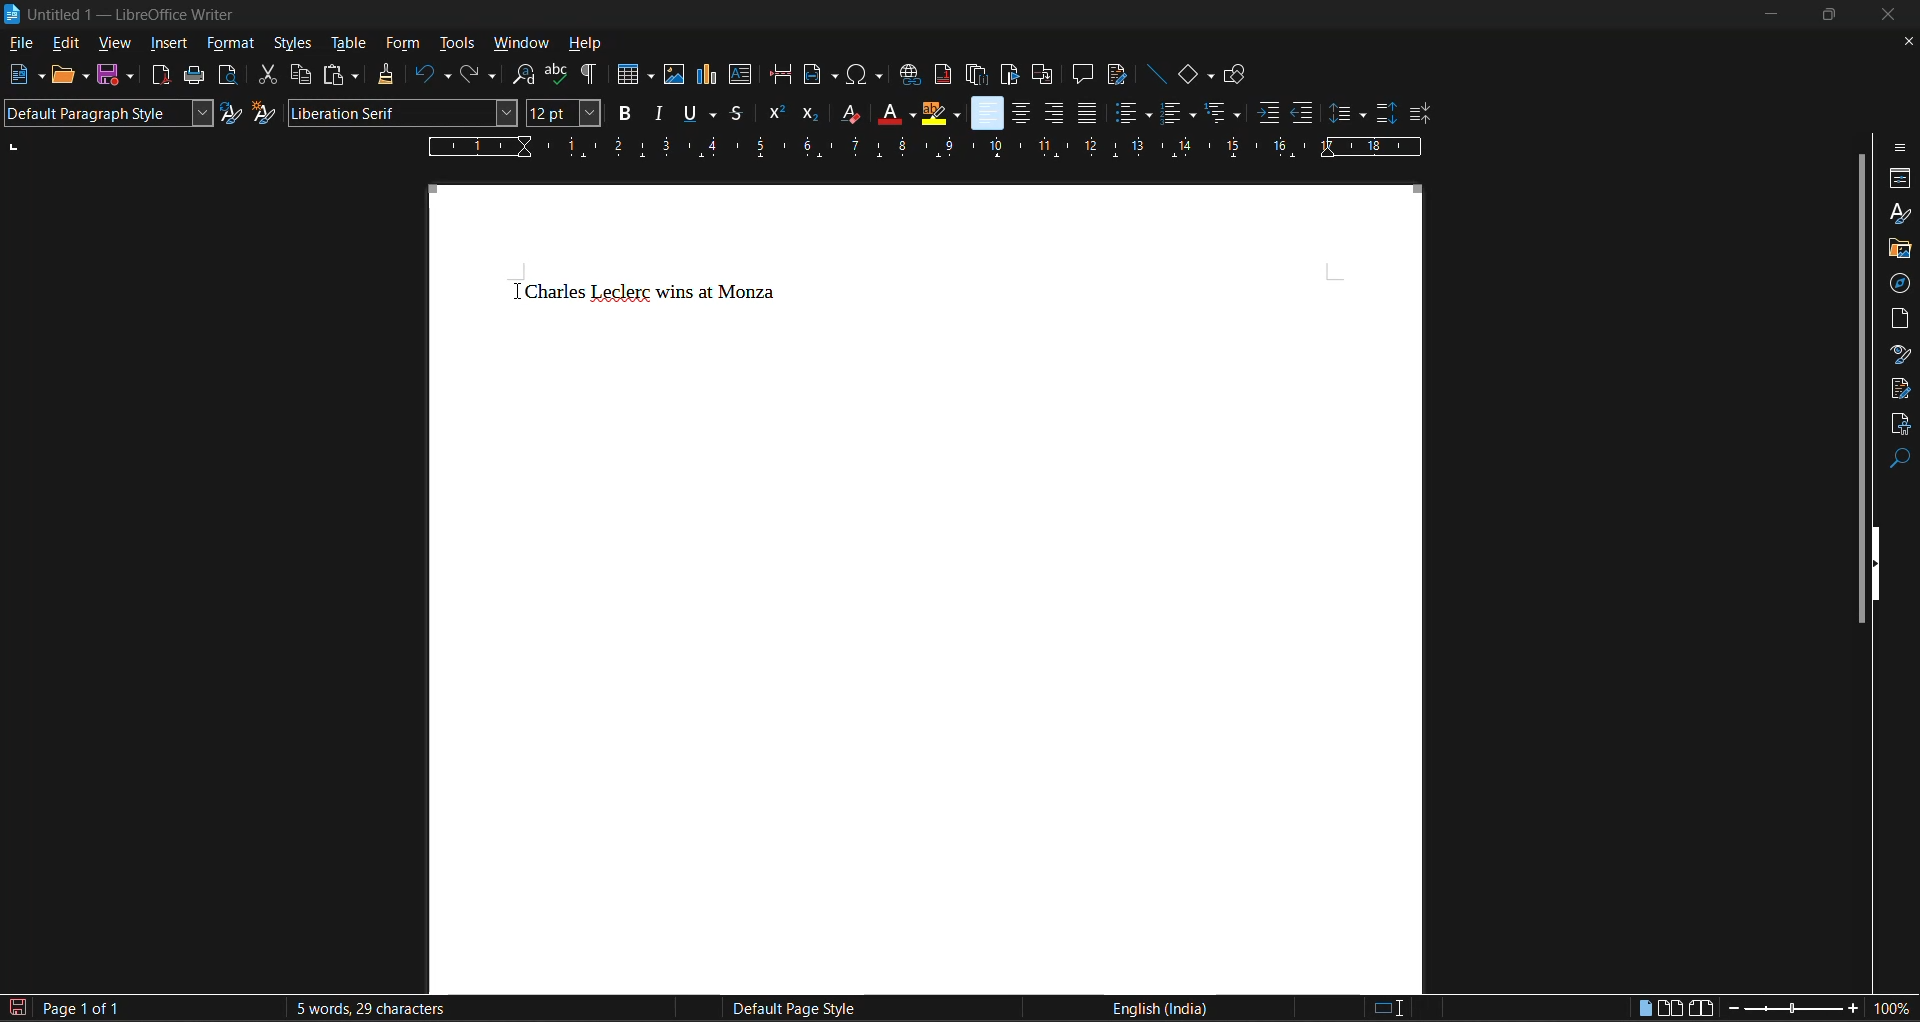 Image resolution: width=1920 pixels, height=1022 pixels. Describe the element at coordinates (1832, 13) in the screenshot. I see `maximize` at that location.